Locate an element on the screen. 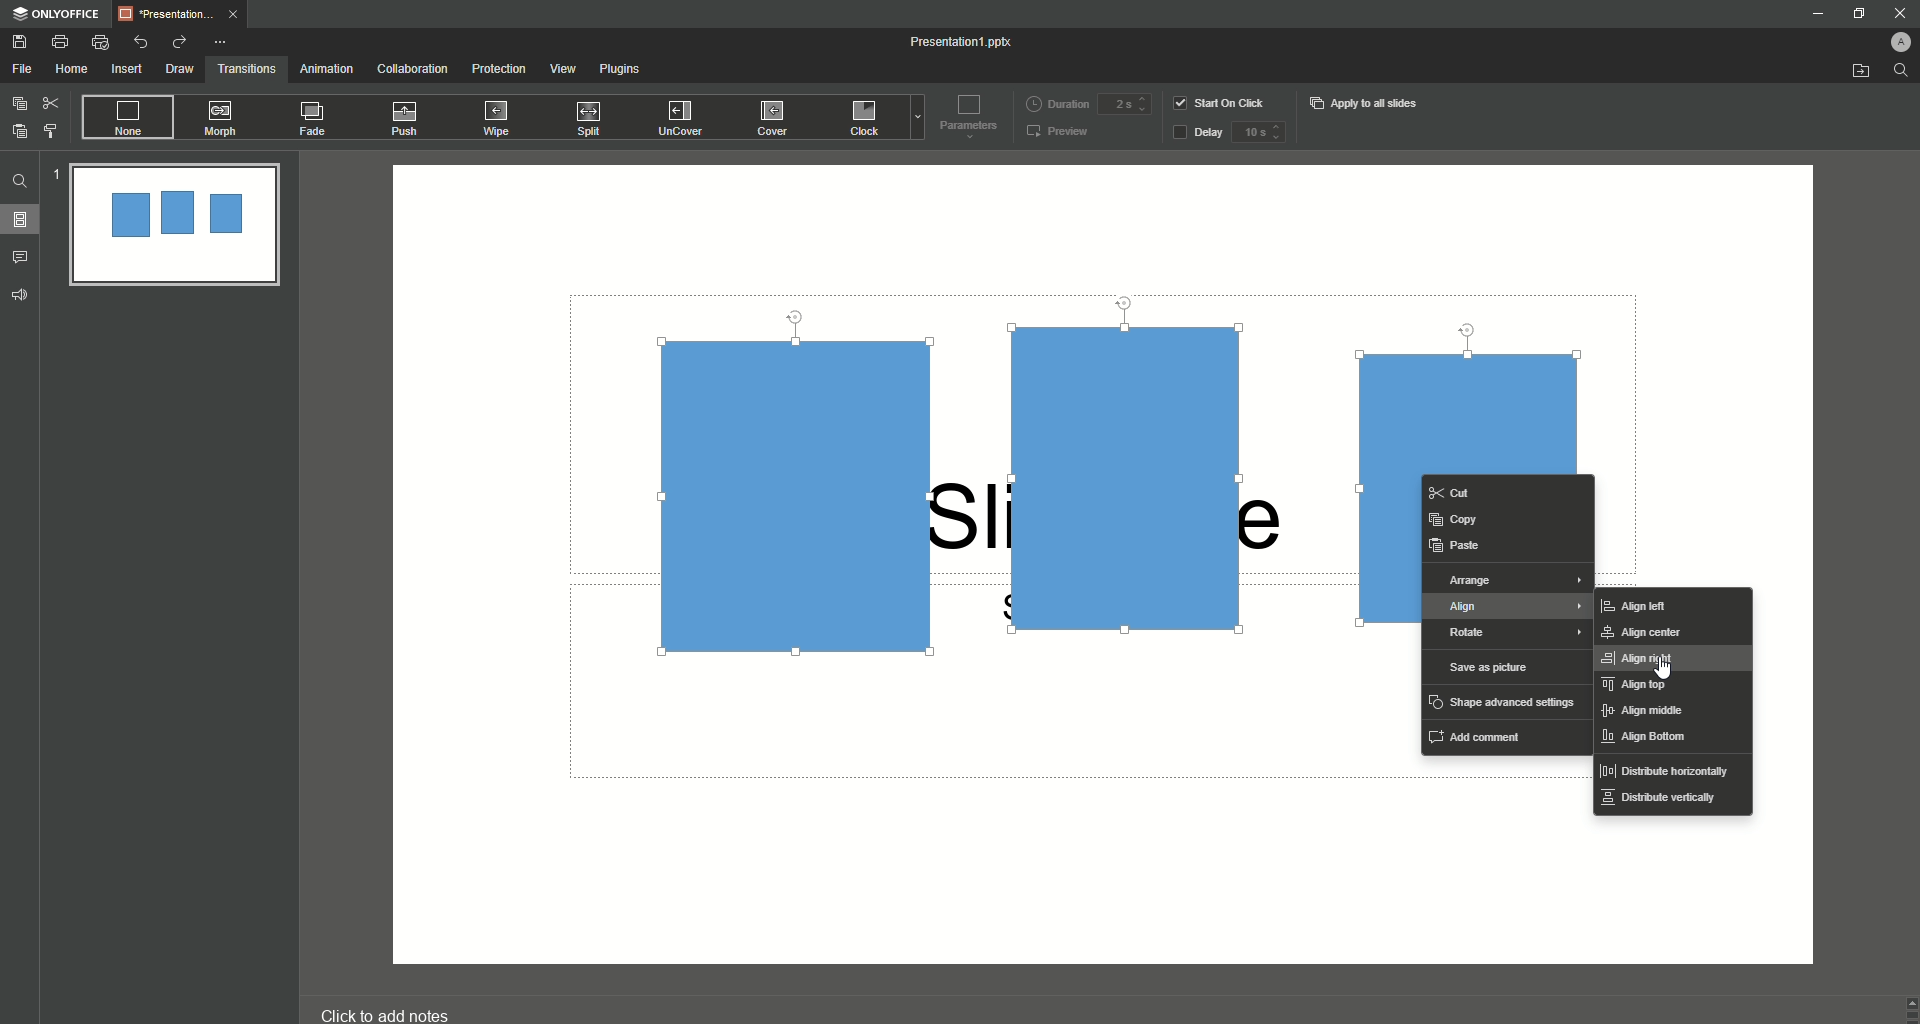 The image size is (1920, 1024). Distribute horizontally is located at coordinates (1665, 773).